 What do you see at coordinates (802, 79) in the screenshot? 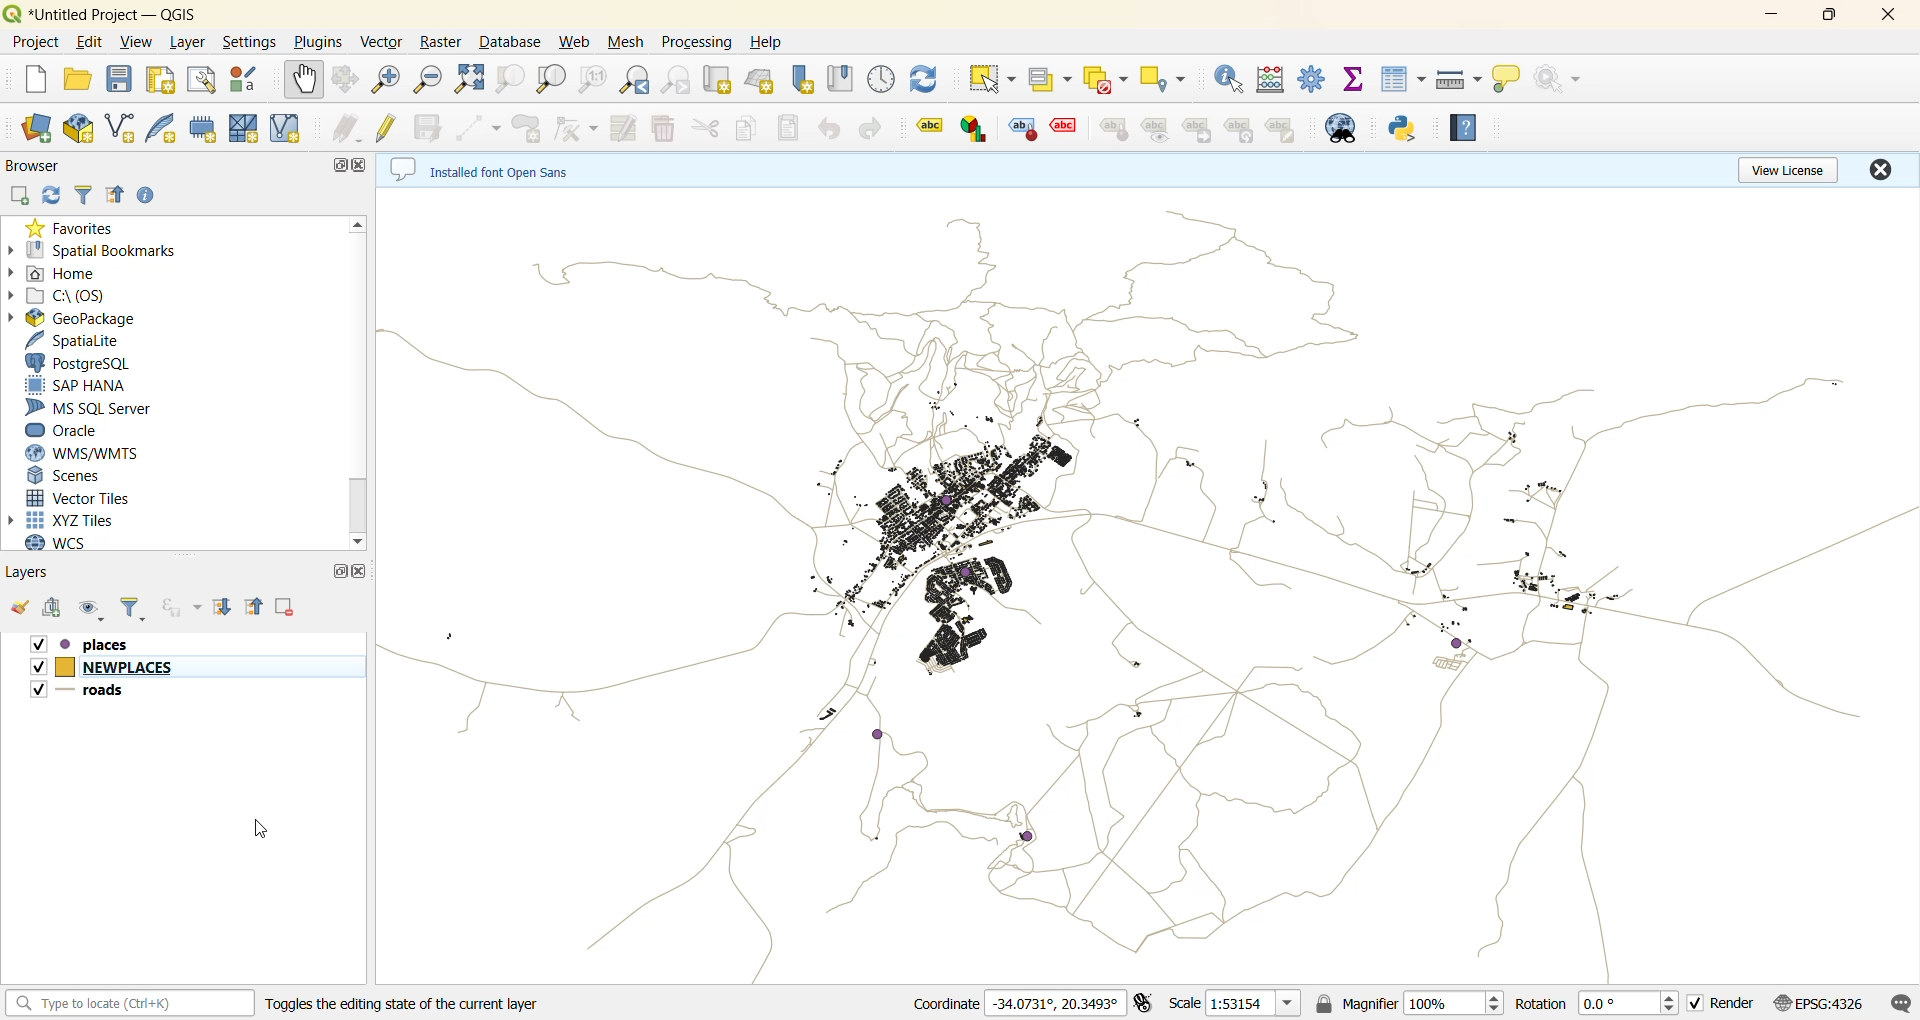
I see `new spatial bookmark` at bounding box center [802, 79].